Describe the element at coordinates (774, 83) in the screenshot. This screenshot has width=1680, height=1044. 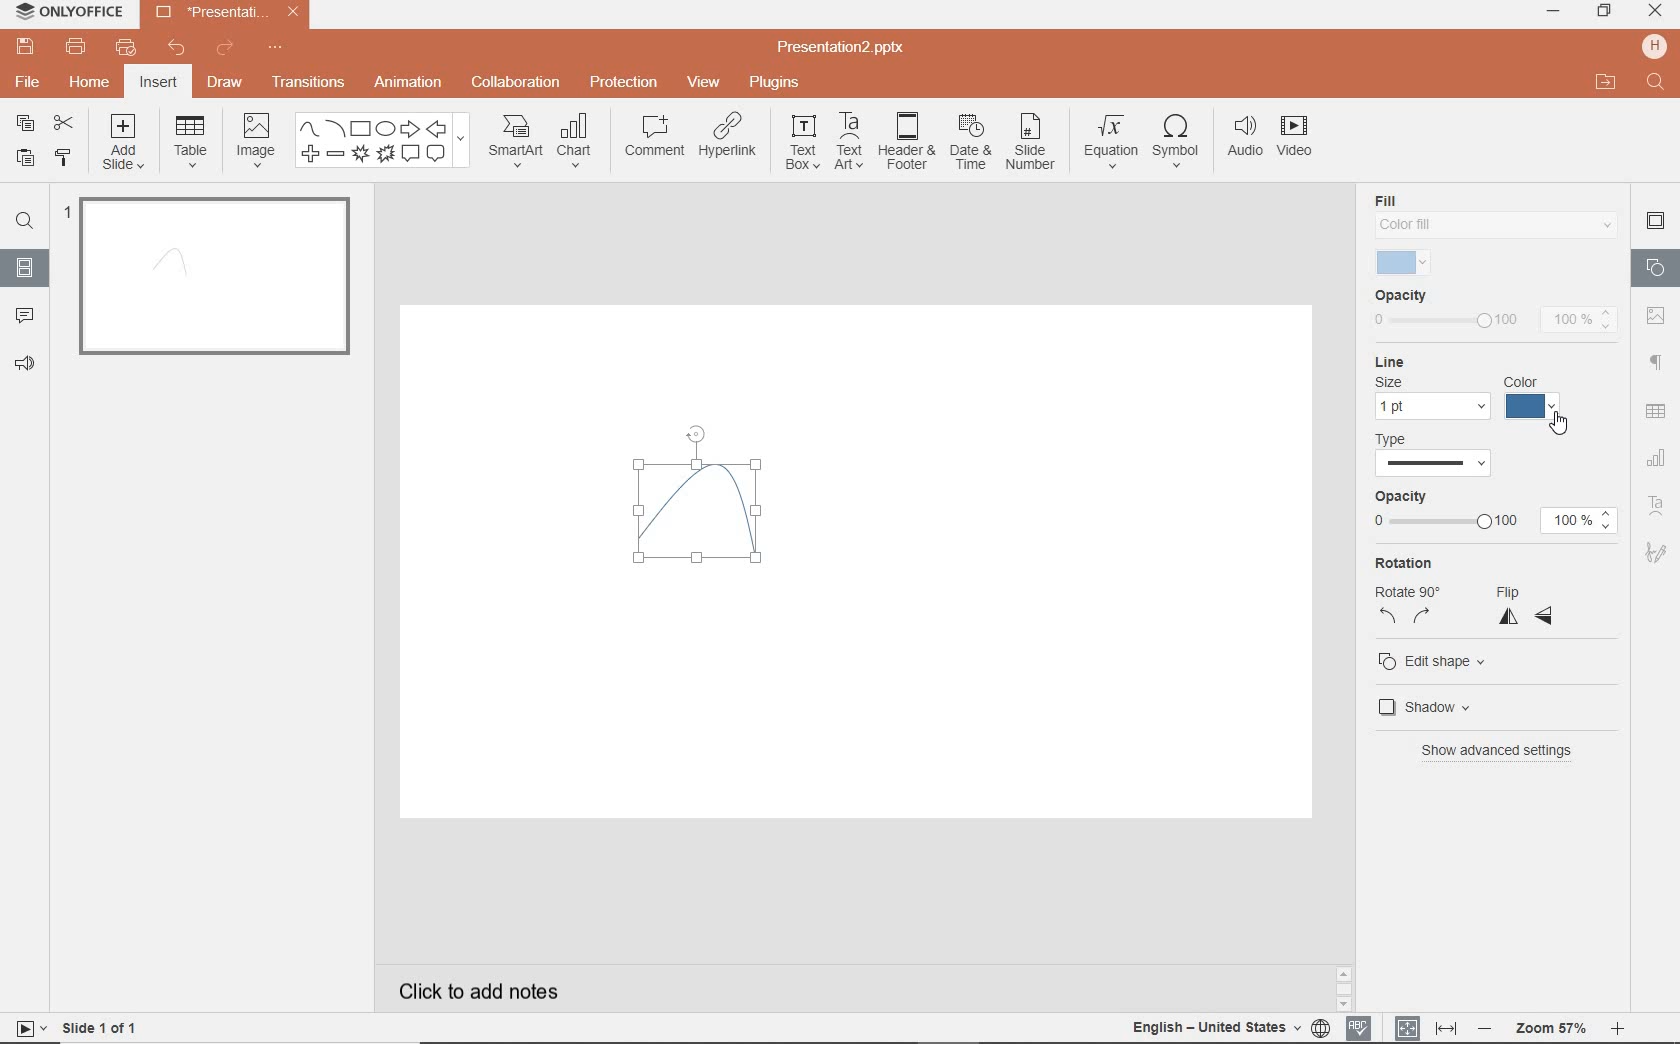
I see `PLUGINS` at that location.